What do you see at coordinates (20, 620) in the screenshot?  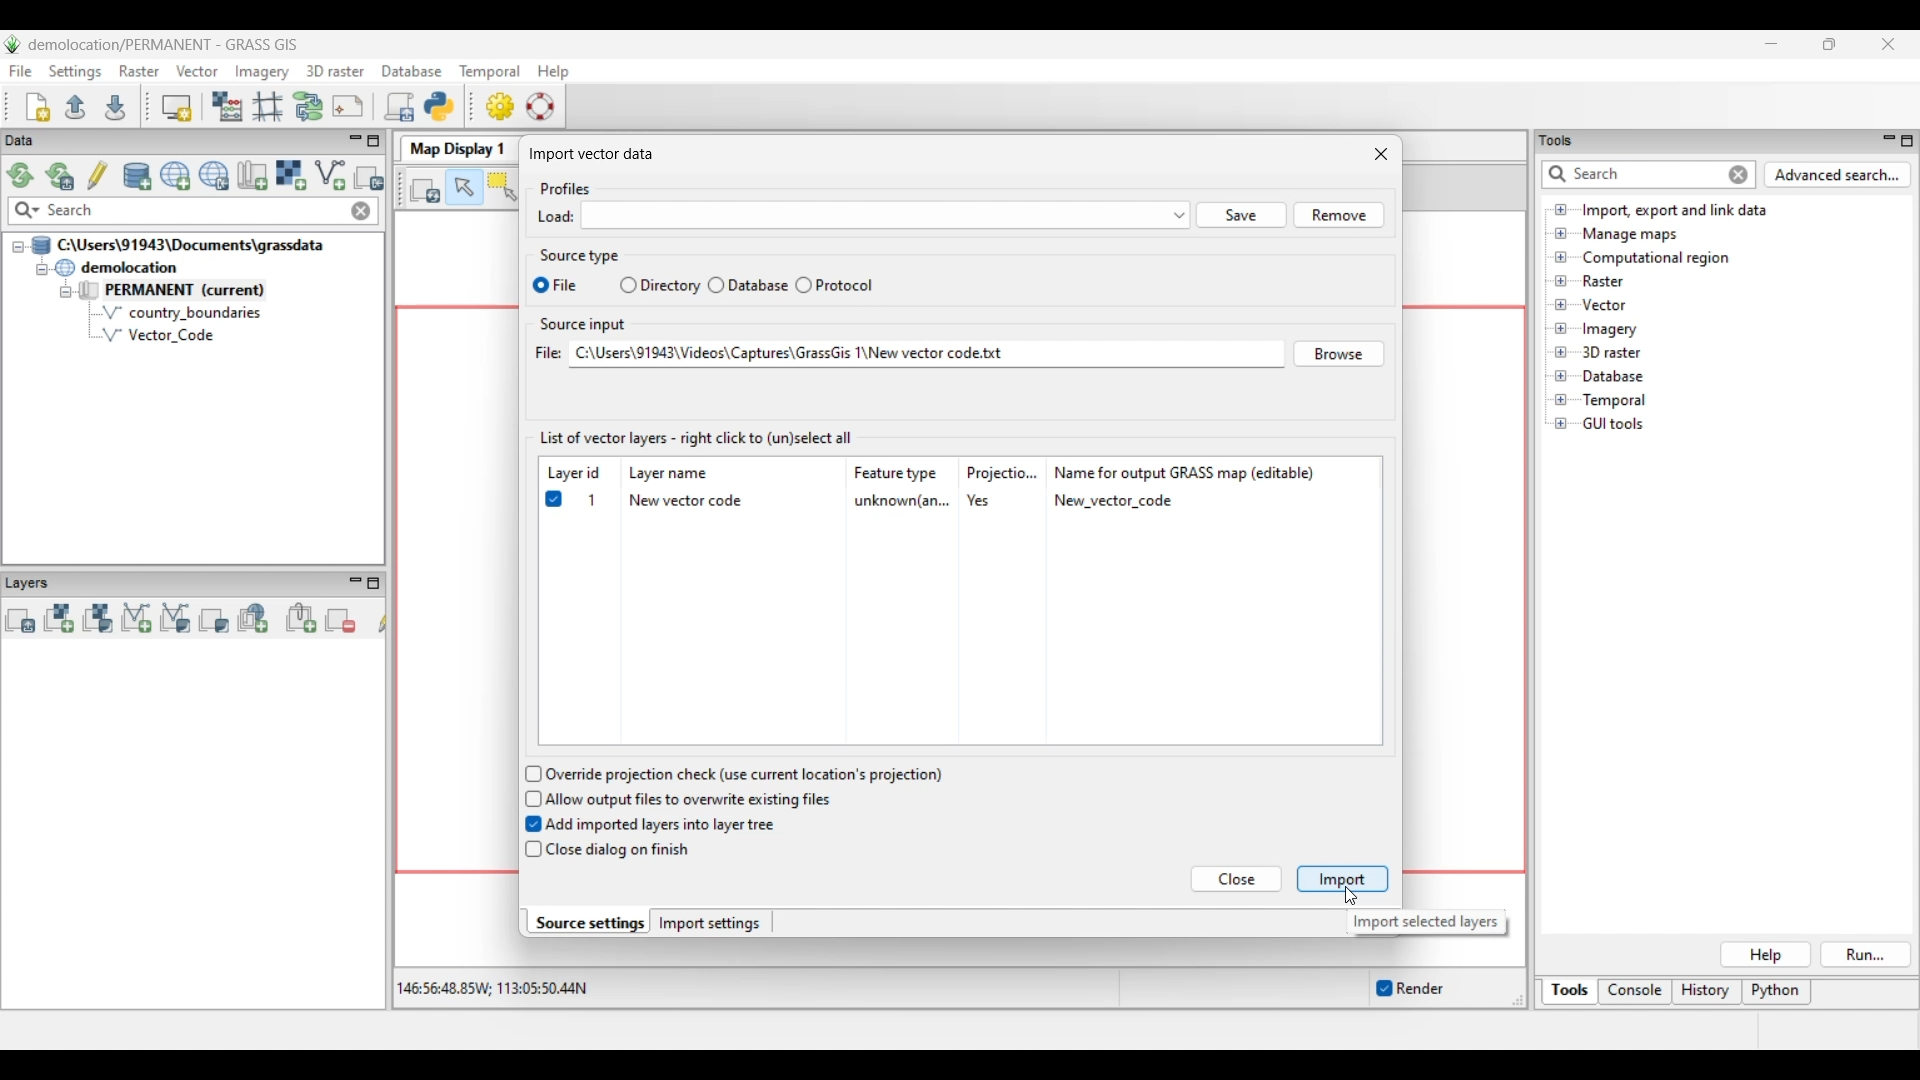 I see `Add multiple vector or raster map layers` at bounding box center [20, 620].